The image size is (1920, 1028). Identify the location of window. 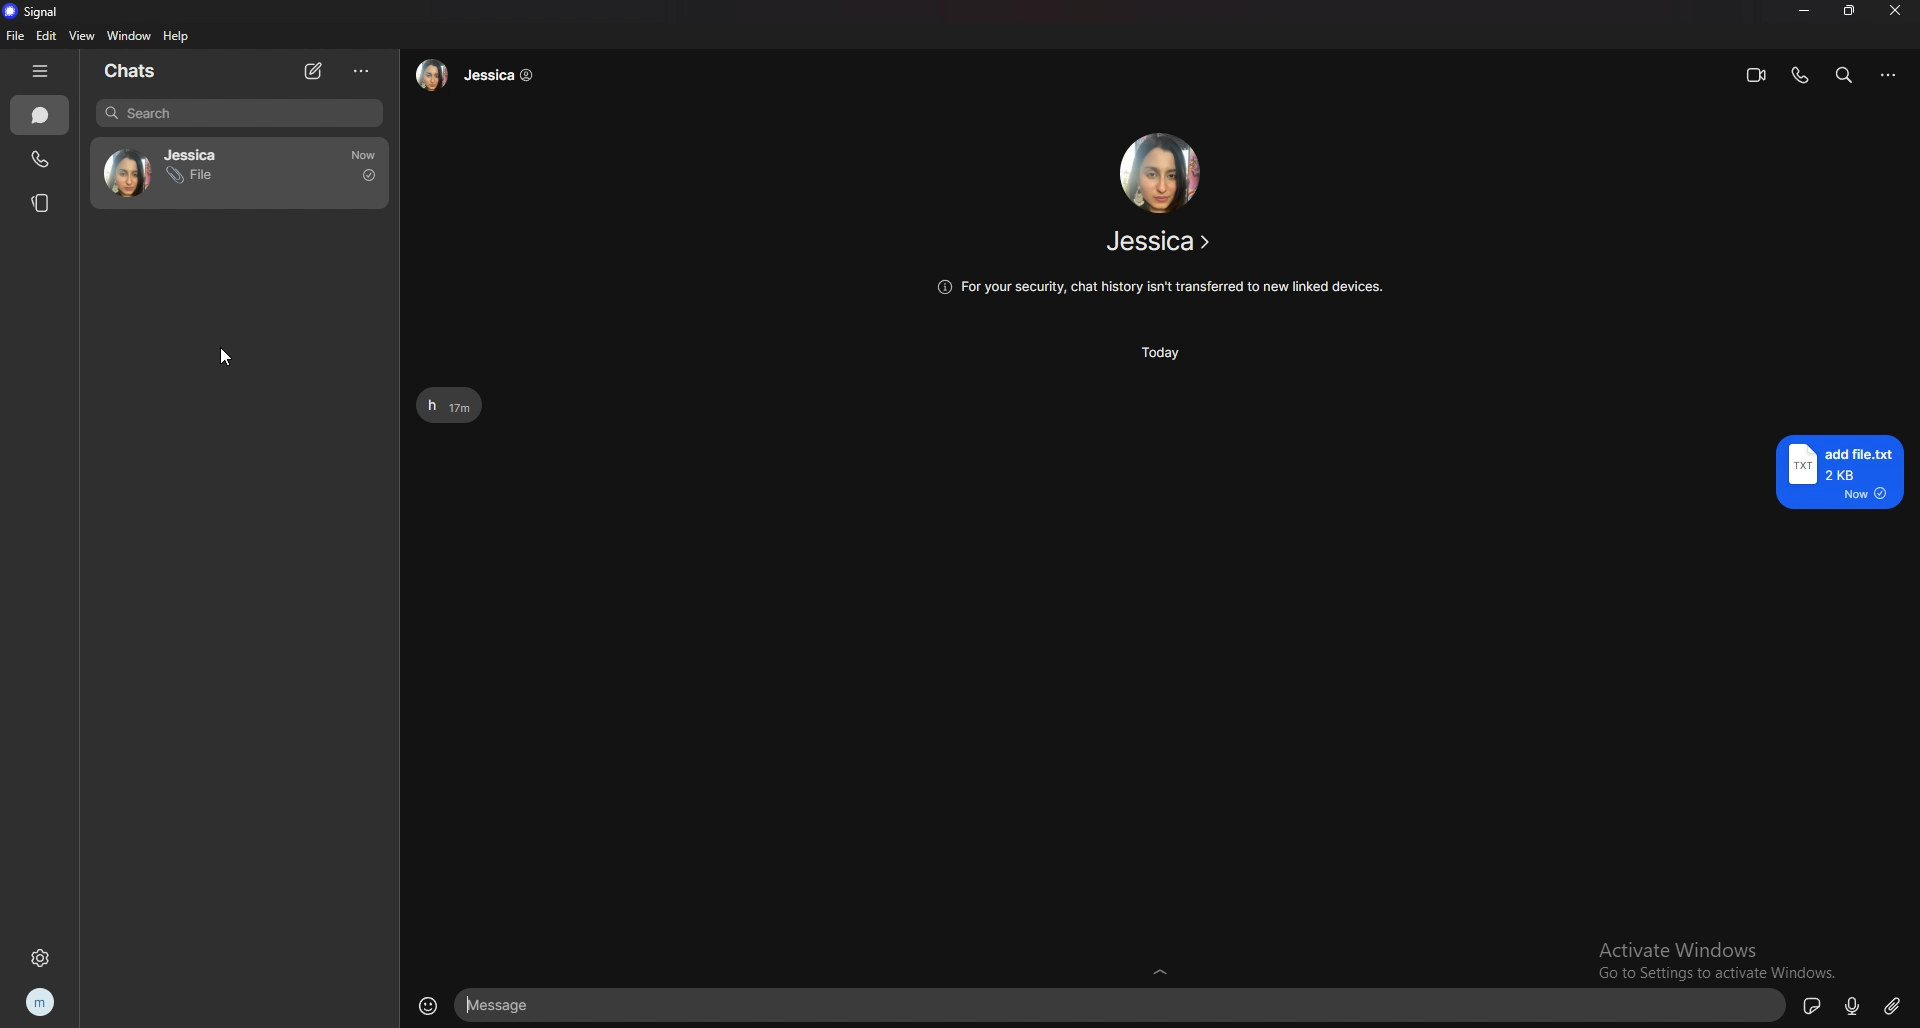
(131, 35).